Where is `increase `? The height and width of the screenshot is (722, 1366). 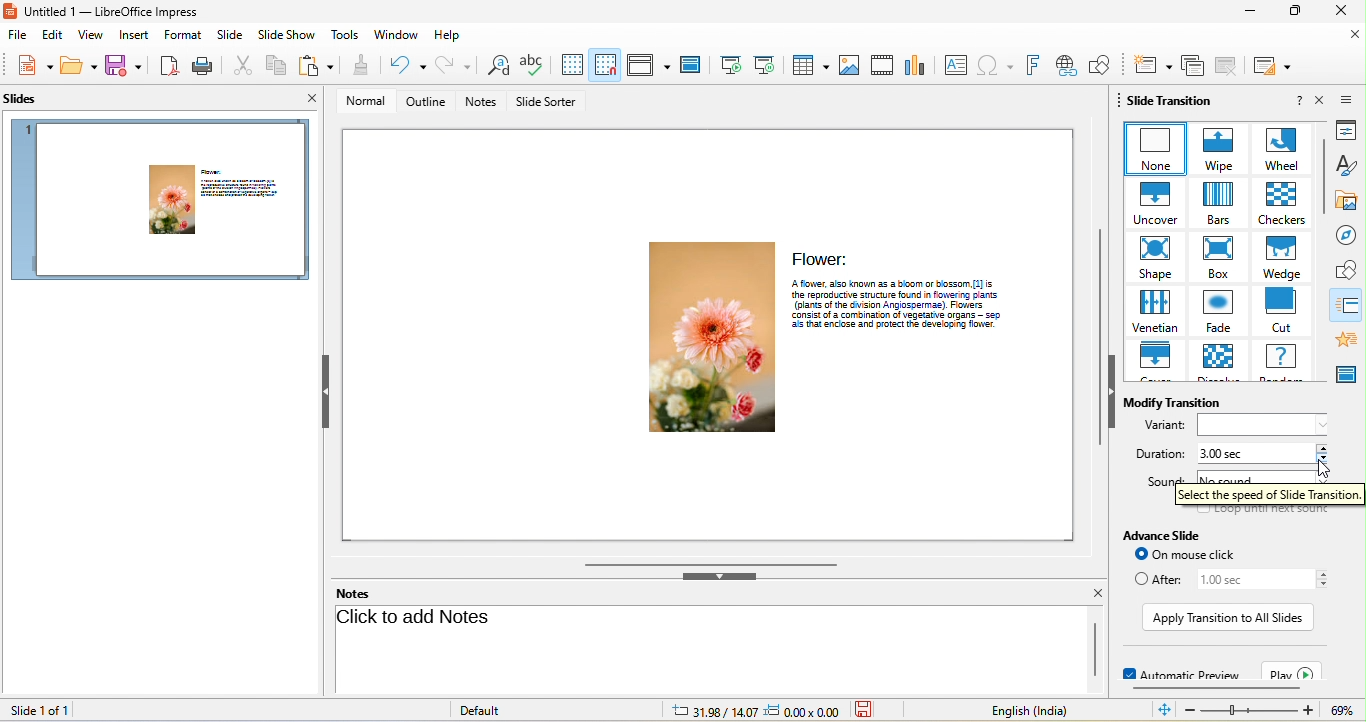
increase  is located at coordinates (1323, 573).